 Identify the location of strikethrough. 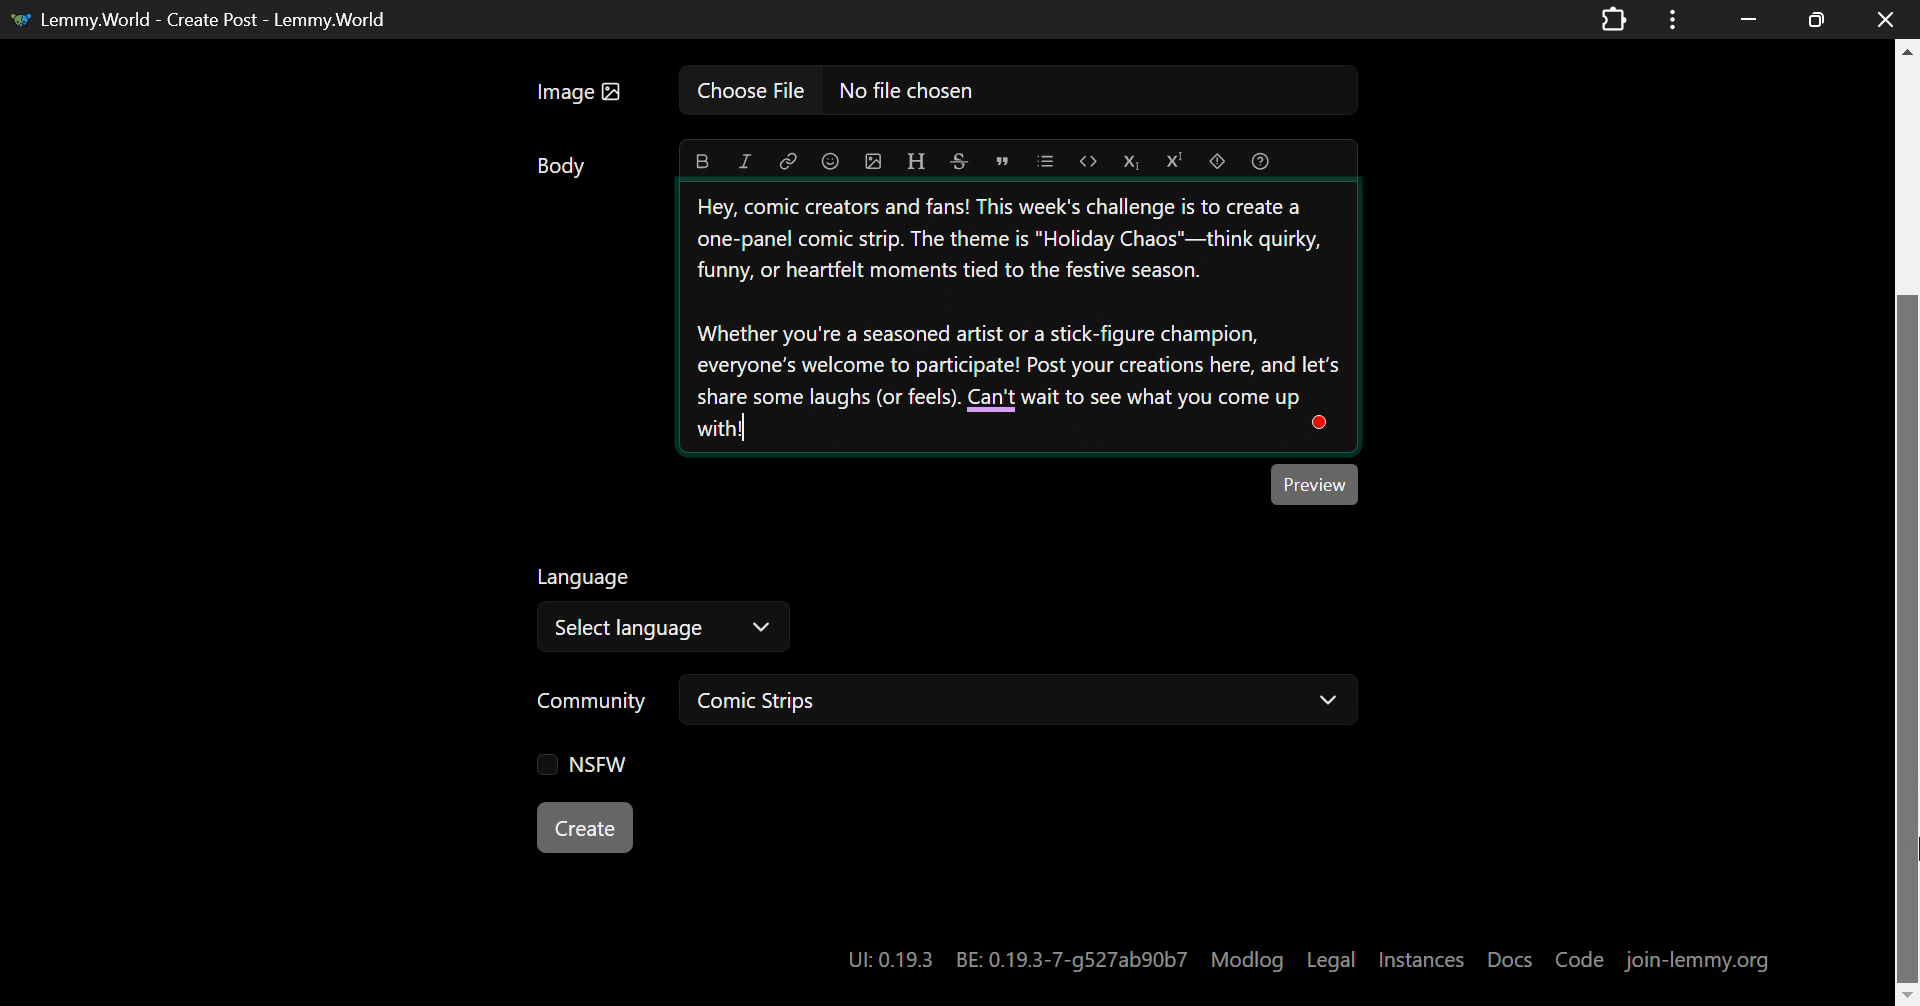
(959, 162).